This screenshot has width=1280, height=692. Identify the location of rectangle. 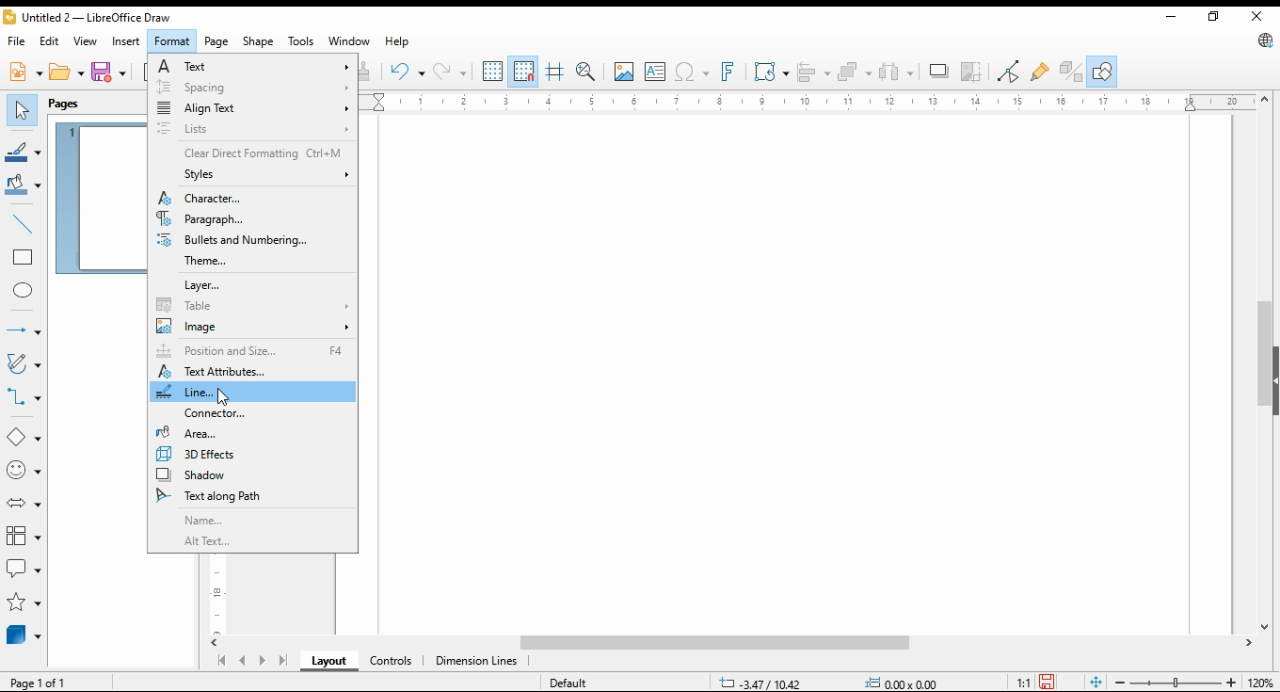
(22, 256).